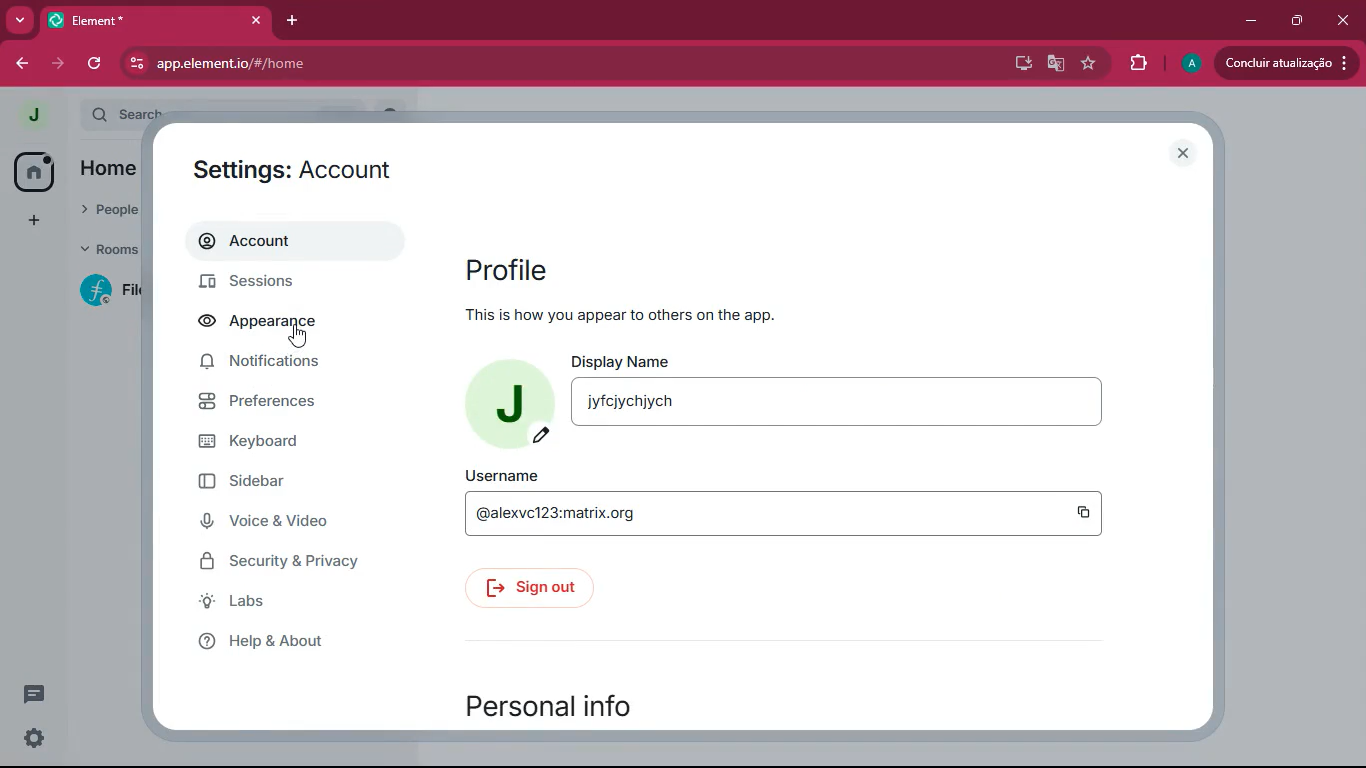  Describe the element at coordinates (267, 319) in the screenshot. I see `Appearance` at that location.